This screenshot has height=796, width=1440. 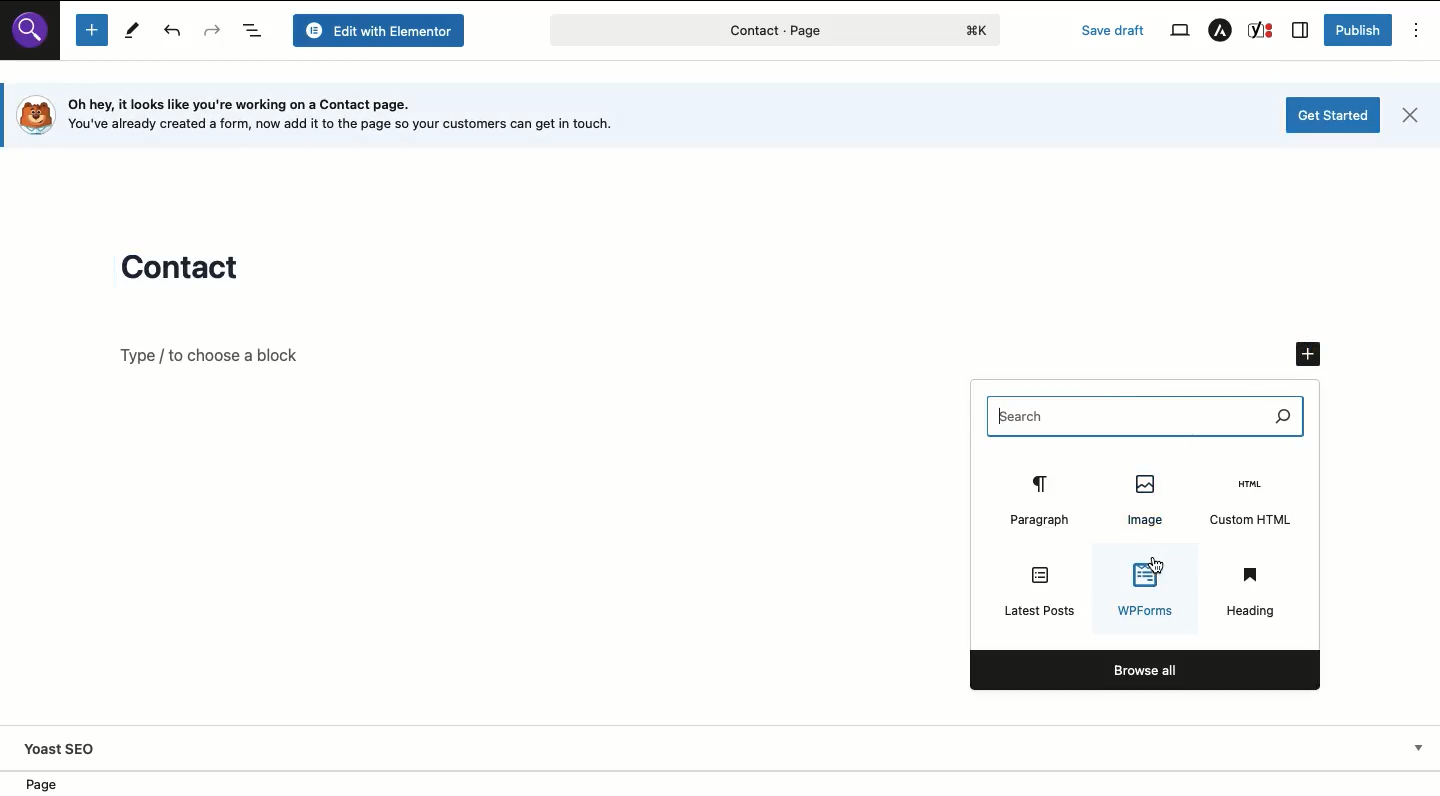 I want to click on Image, so click(x=1145, y=505).